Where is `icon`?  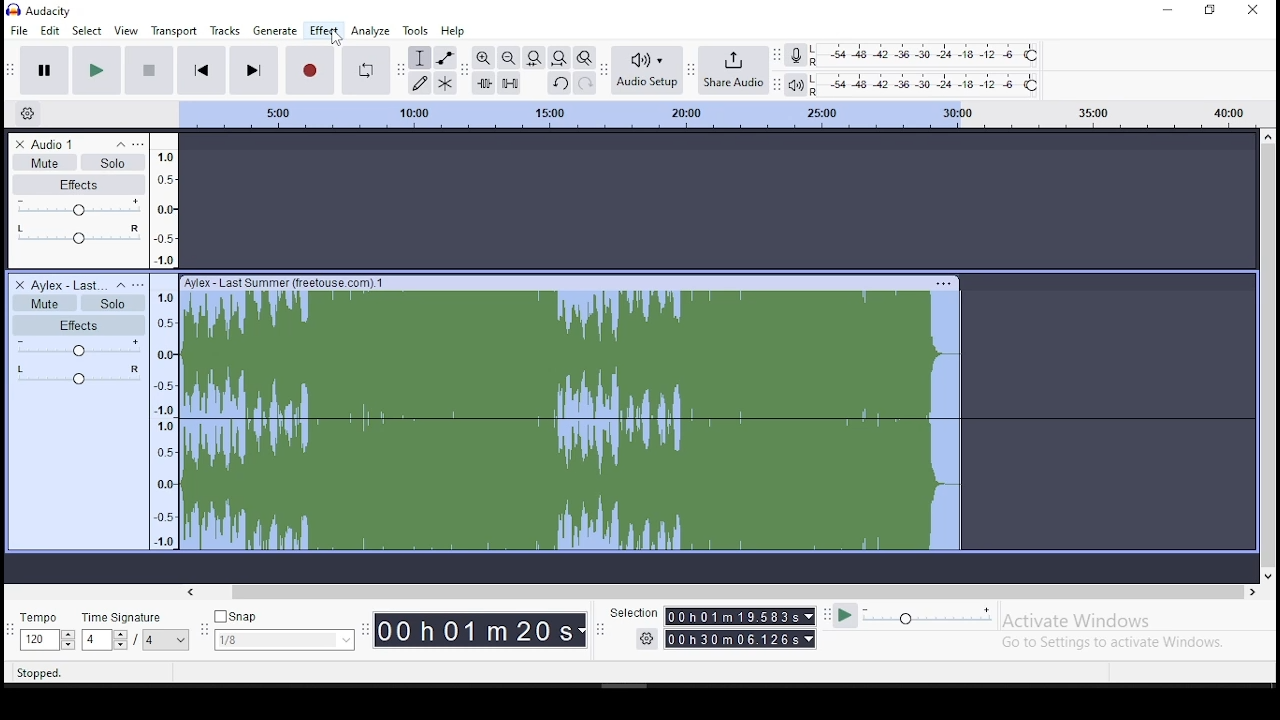 icon is located at coordinates (44, 11).